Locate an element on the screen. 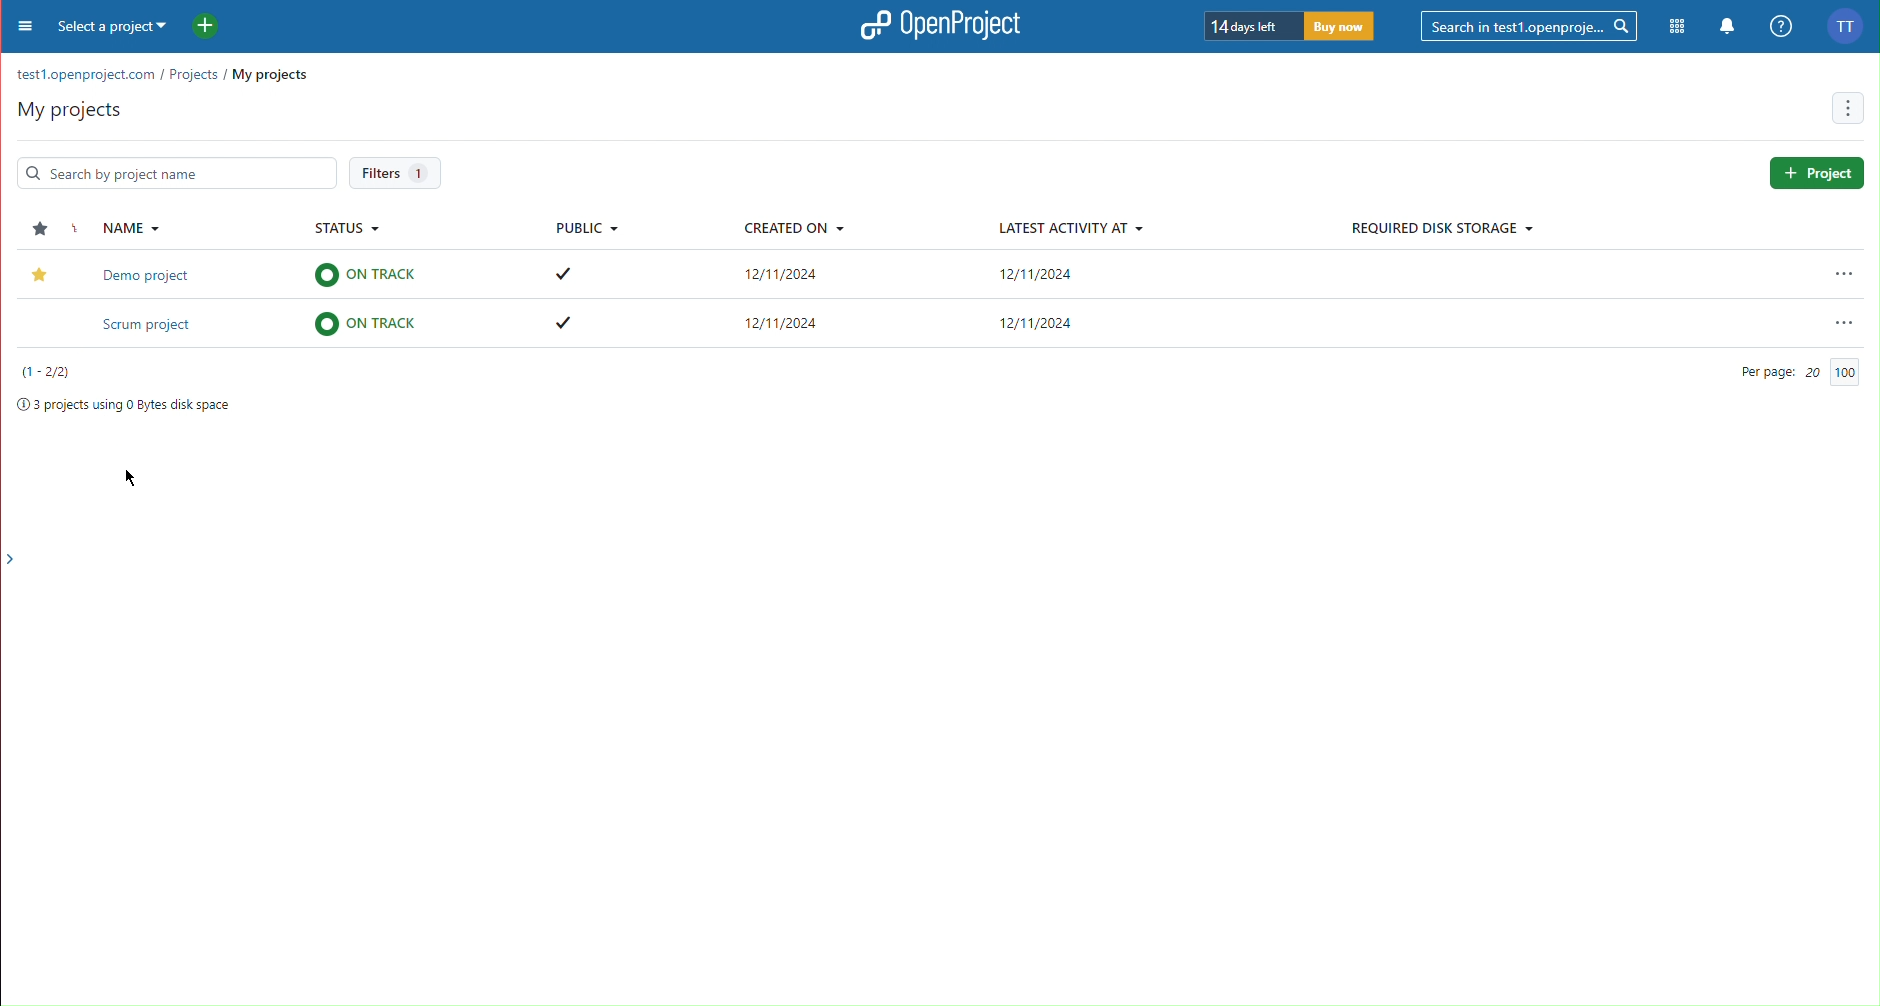 The image size is (1880, 1006). Notifications is located at coordinates (1726, 24).